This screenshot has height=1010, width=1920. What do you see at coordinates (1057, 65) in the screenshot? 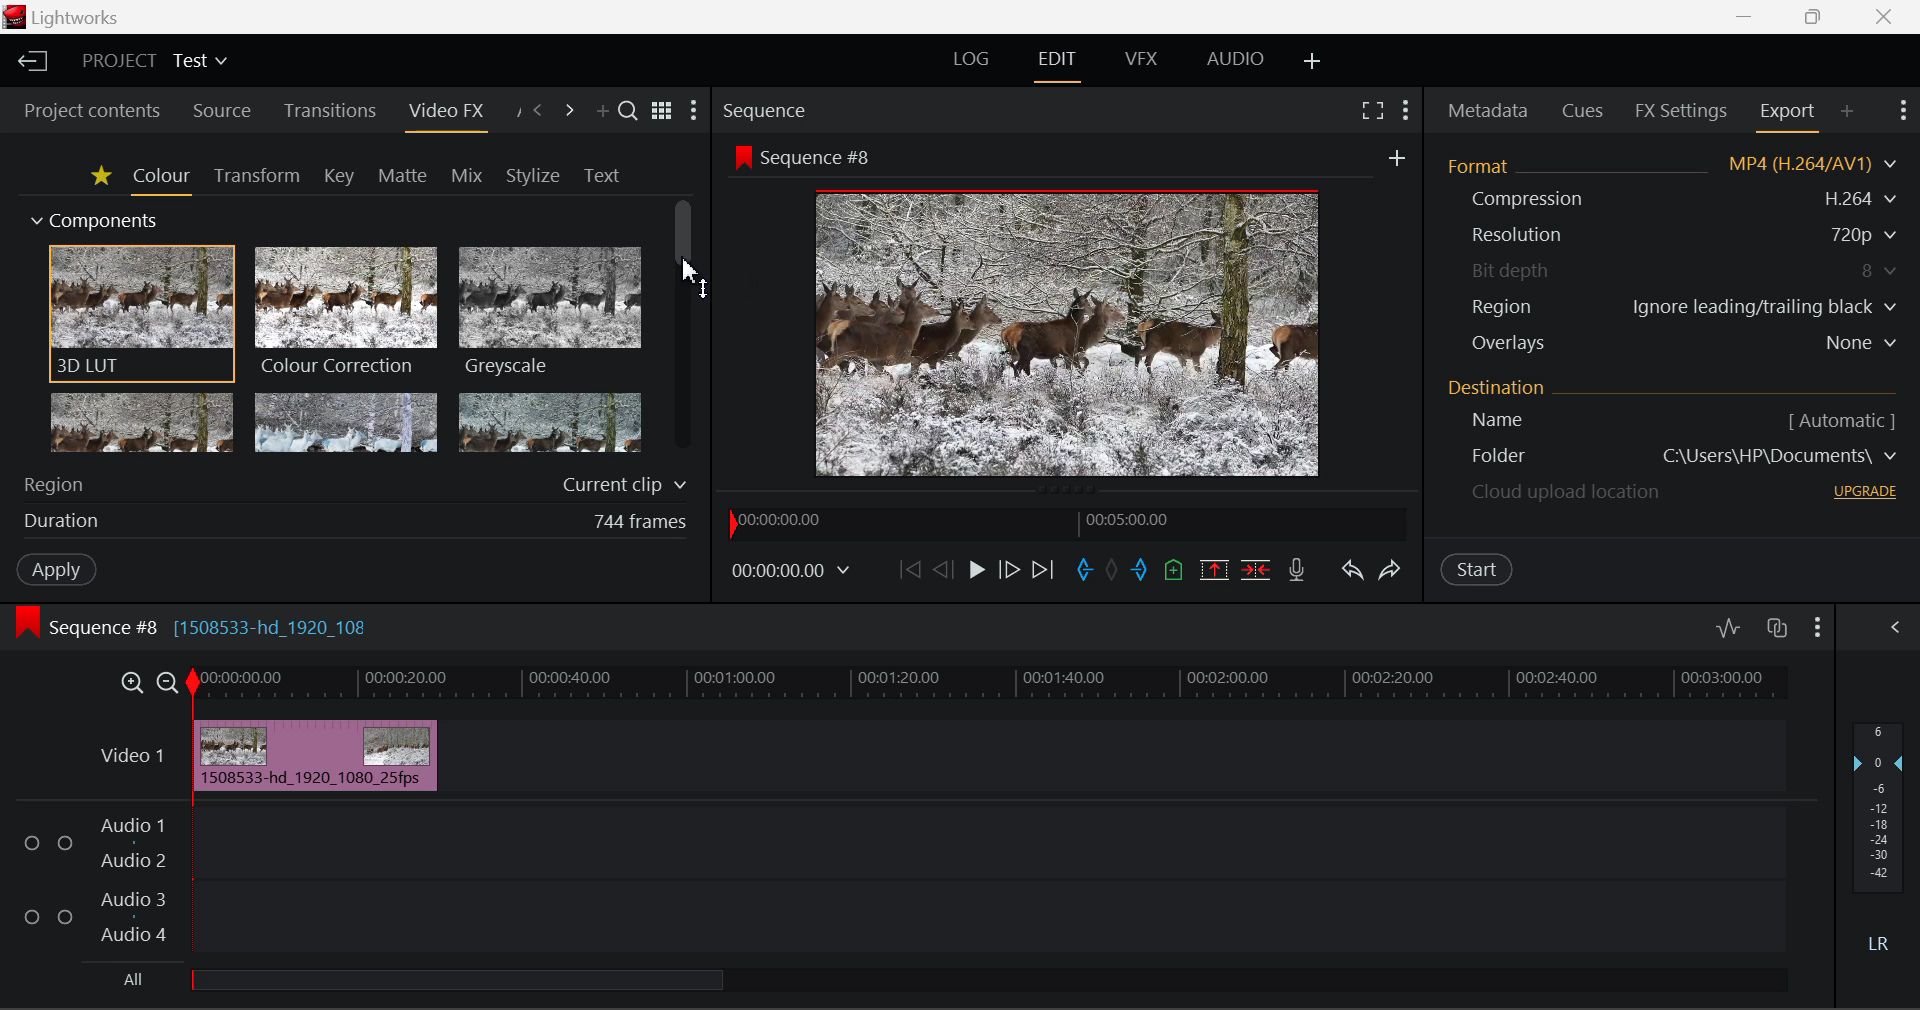
I see `EDIT Layout` at bounding box center [1057, 65].